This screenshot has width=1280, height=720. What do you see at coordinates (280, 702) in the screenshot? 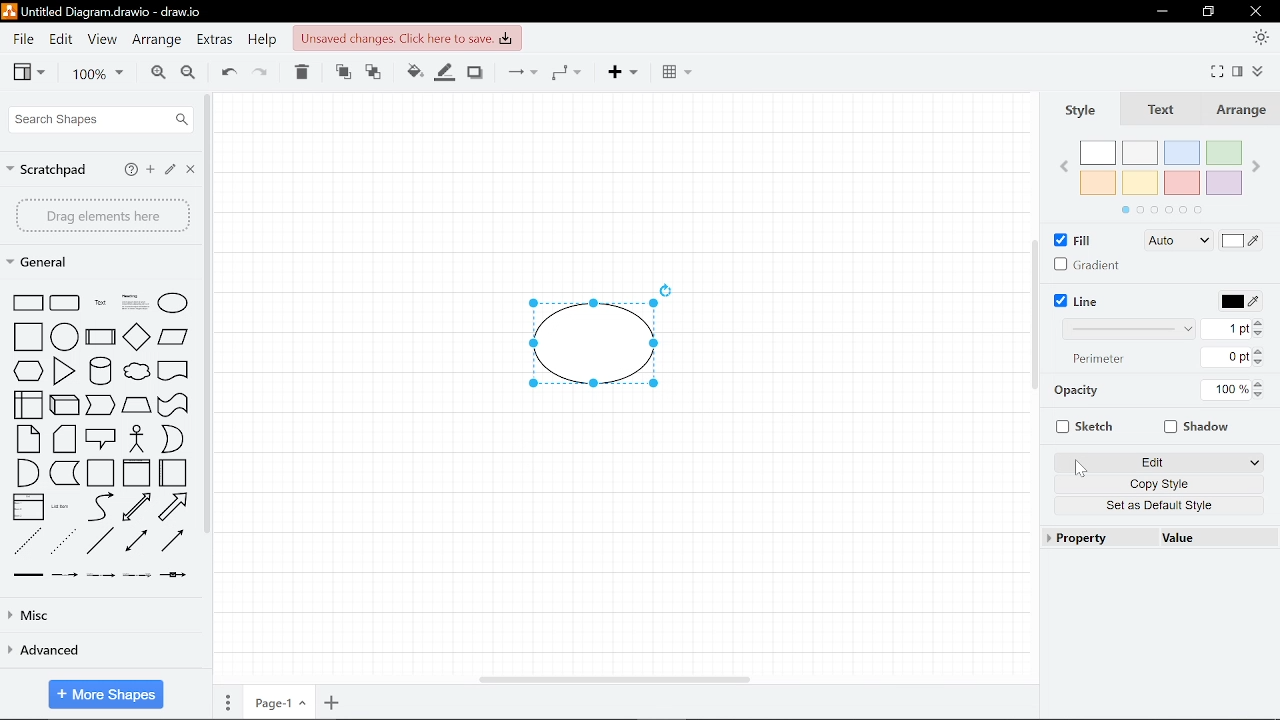
I see `Current page` at bounding box center [280, 702].